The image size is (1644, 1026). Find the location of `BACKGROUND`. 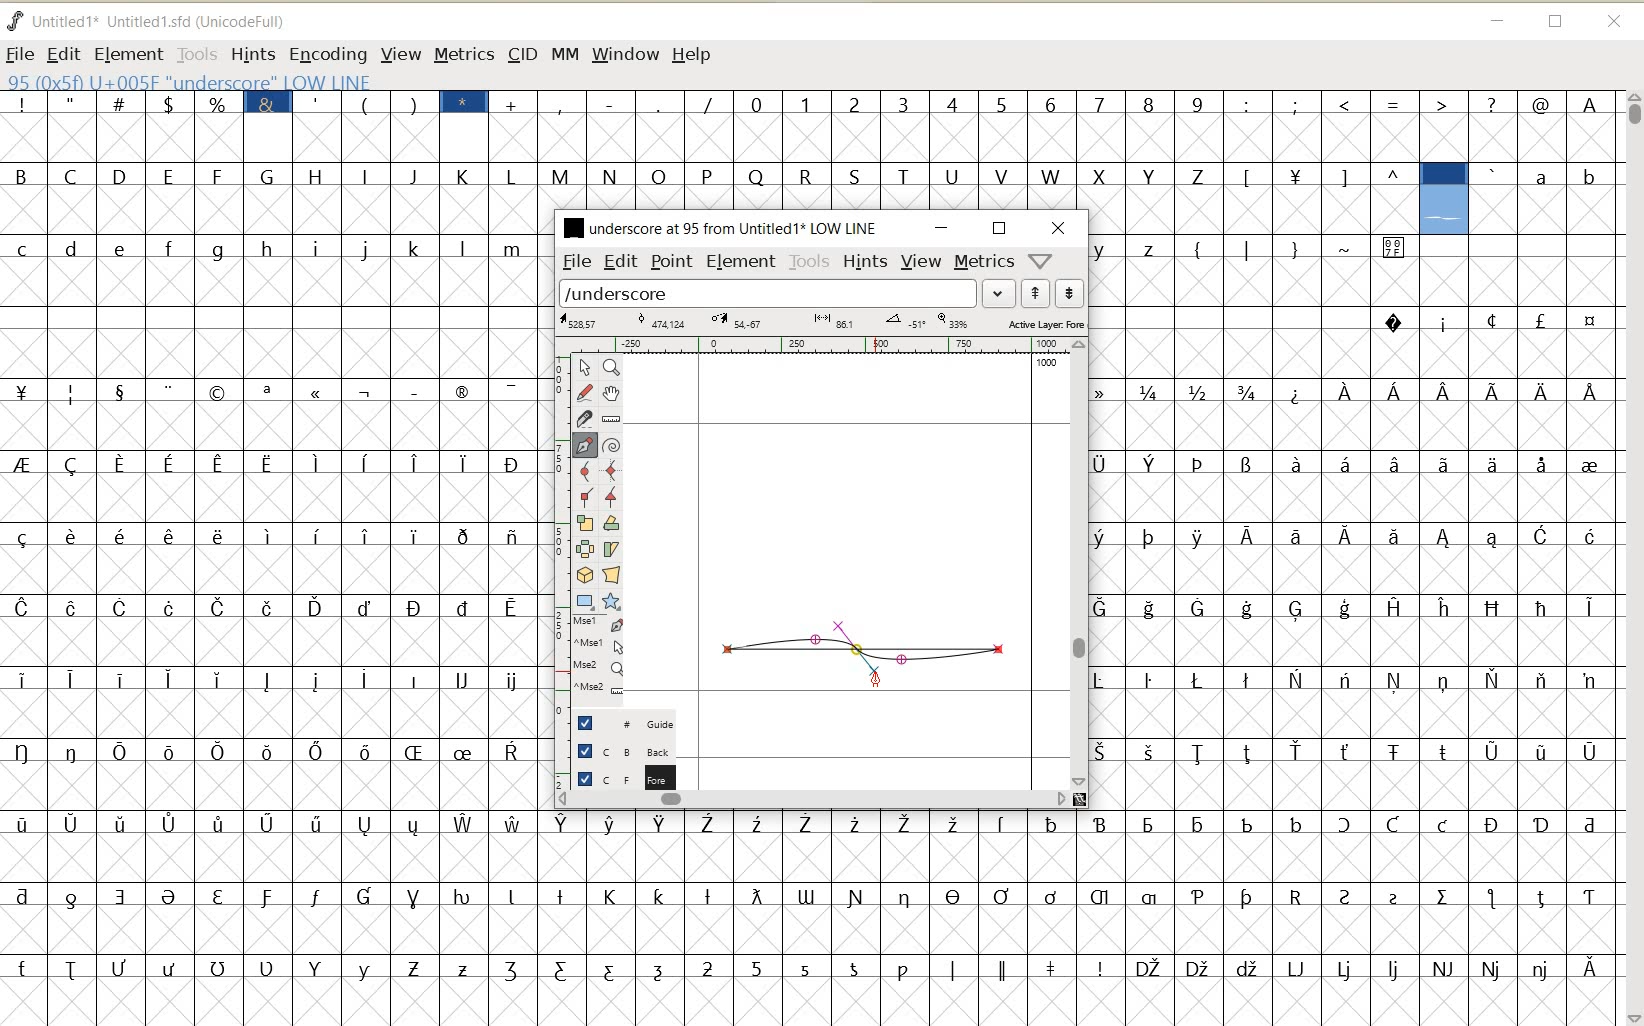

BACKGROUND is located at coordinates (617, 751).